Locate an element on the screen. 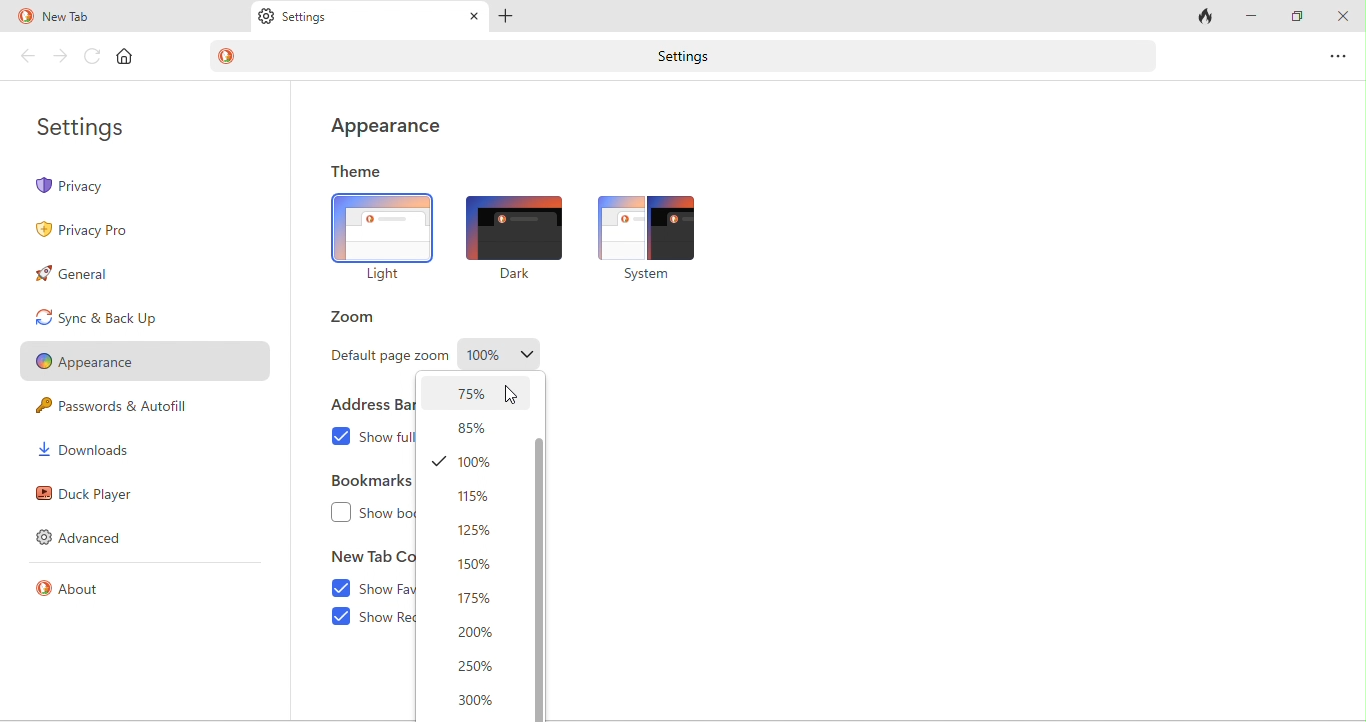  300% is located at coordinates (470, 701).